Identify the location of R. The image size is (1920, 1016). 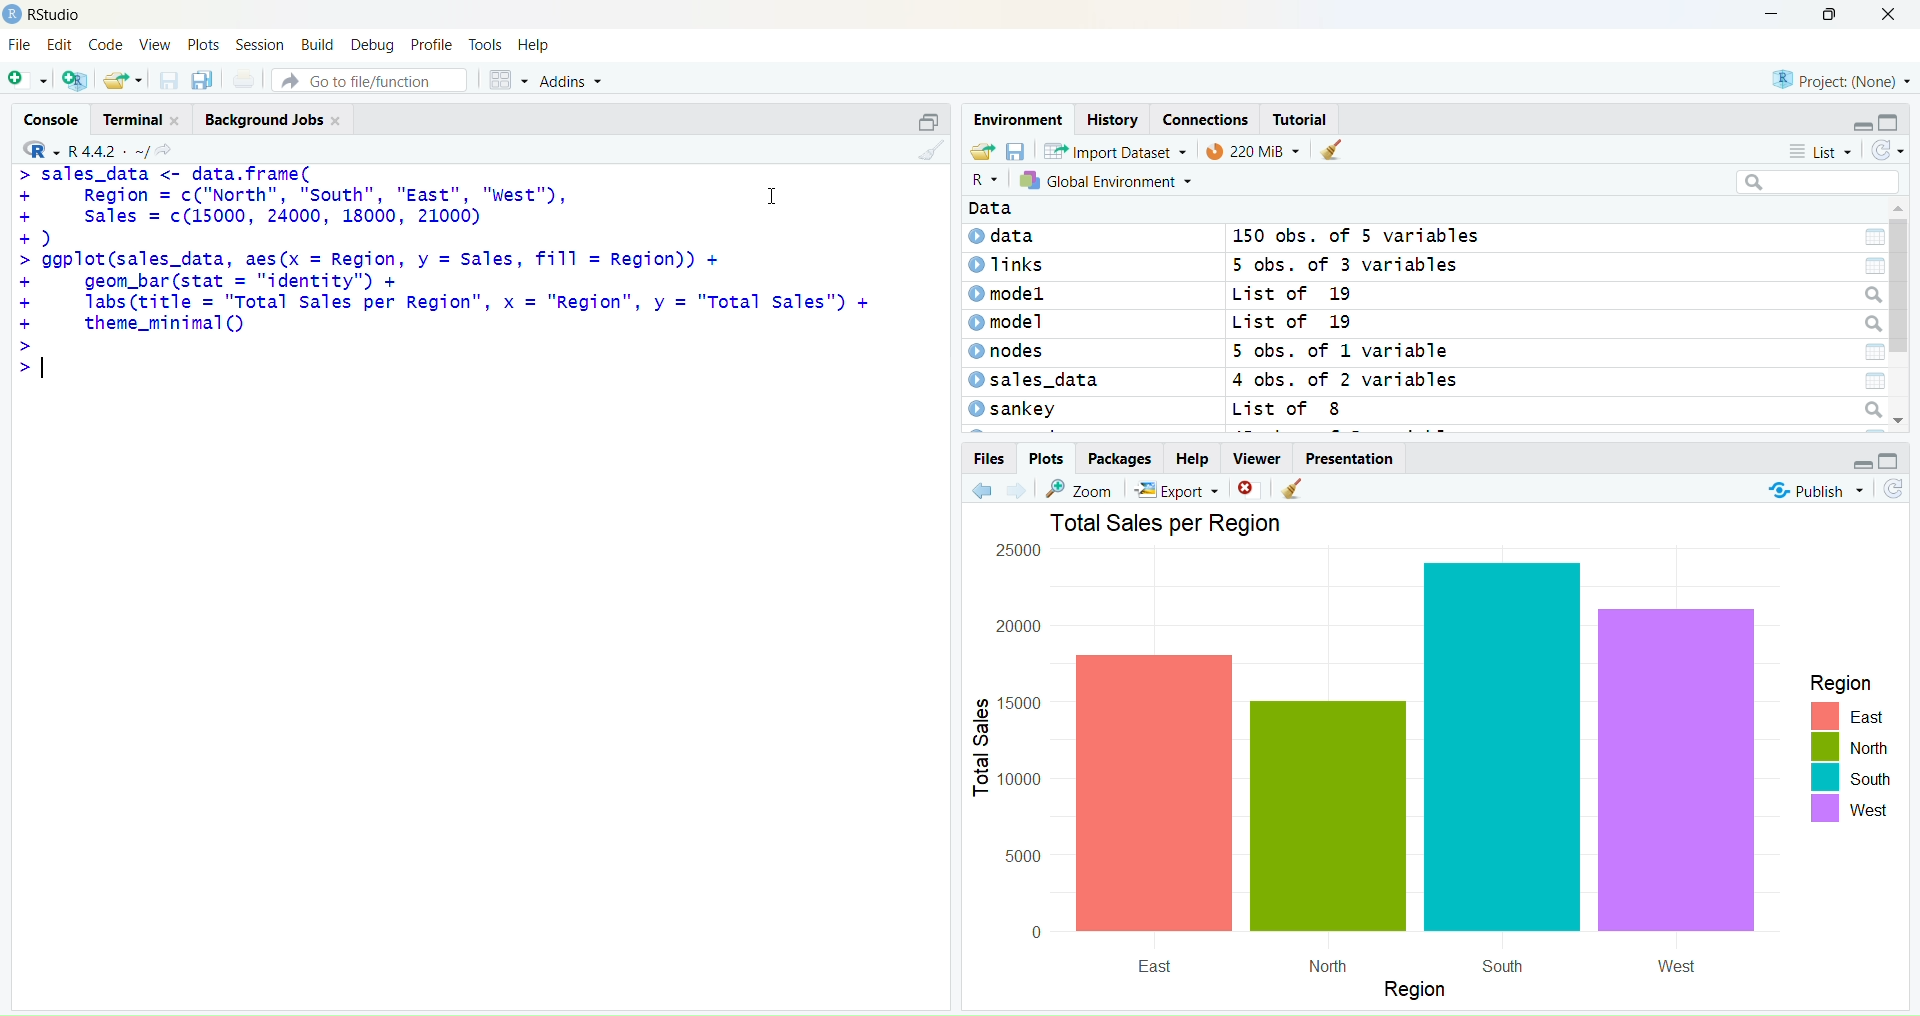
(981, 184).